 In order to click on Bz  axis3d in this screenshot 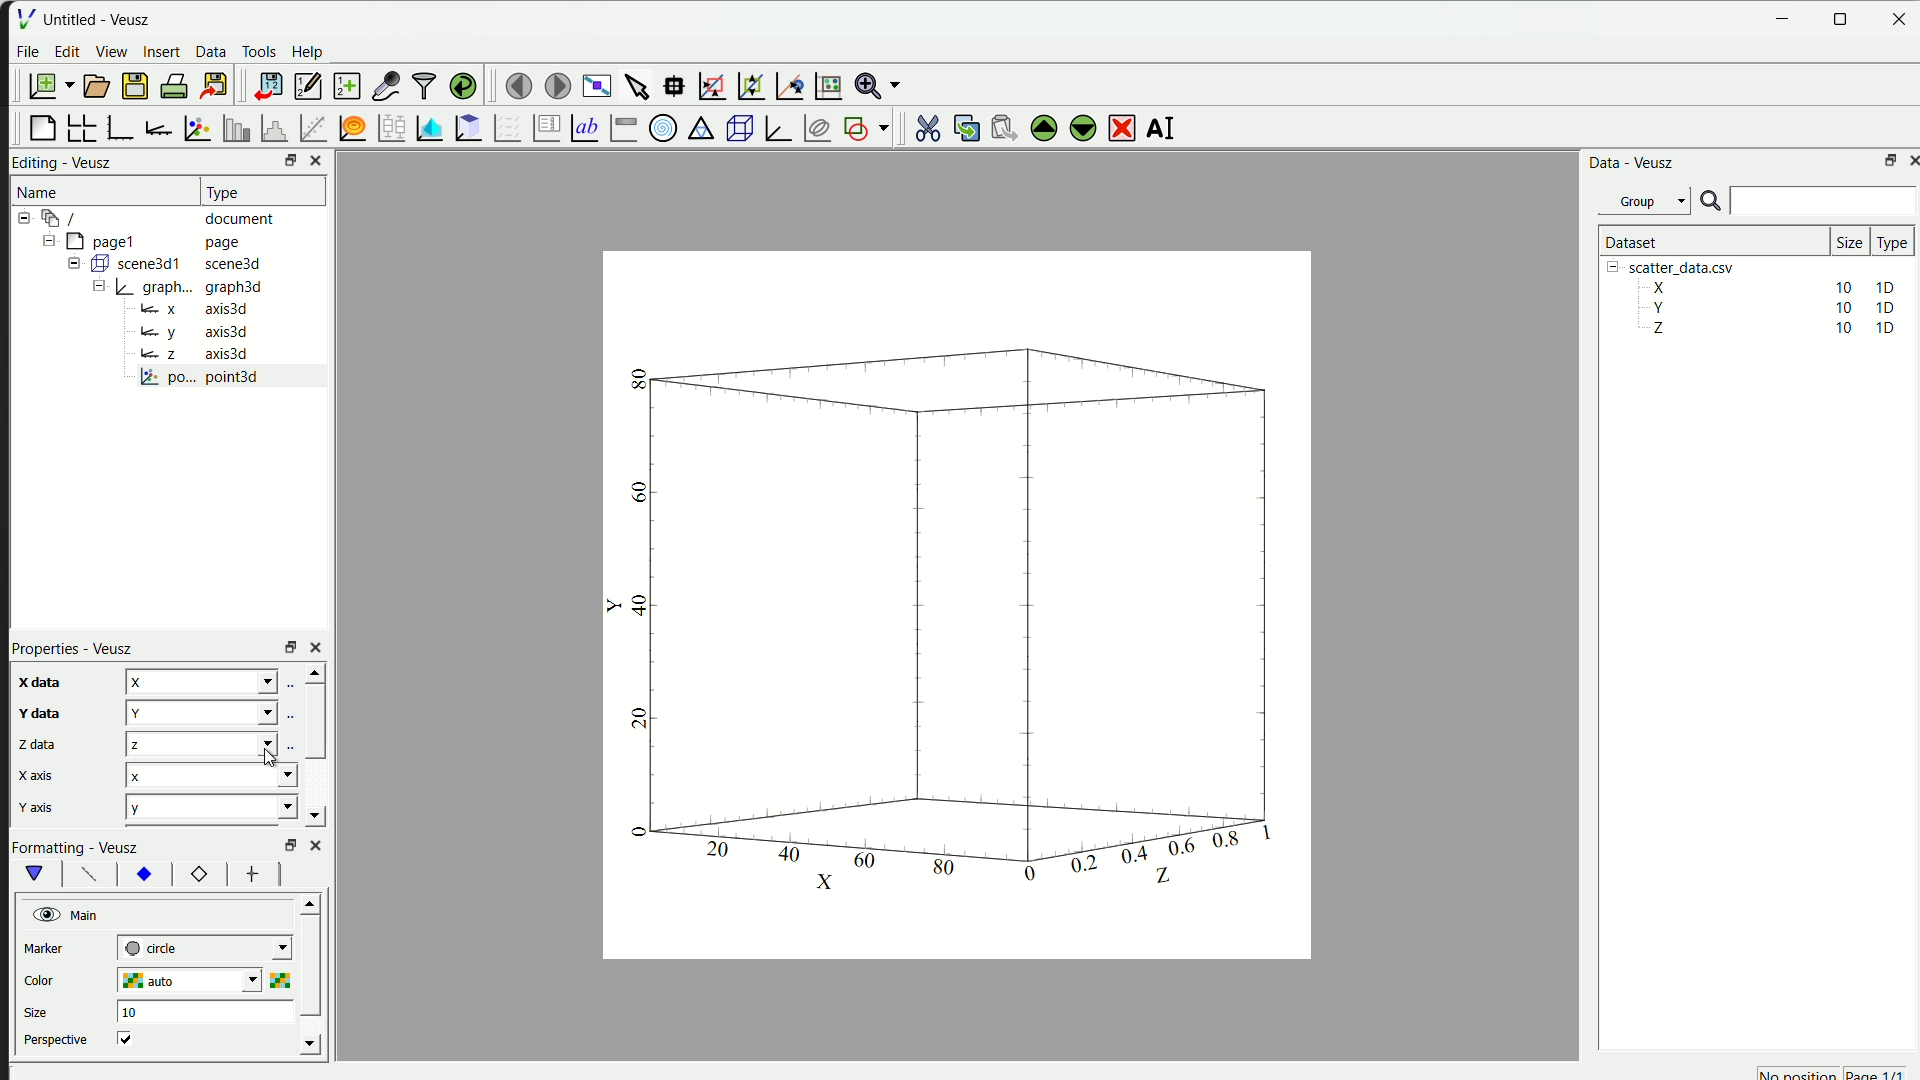, I will do `click(190, 354)`.